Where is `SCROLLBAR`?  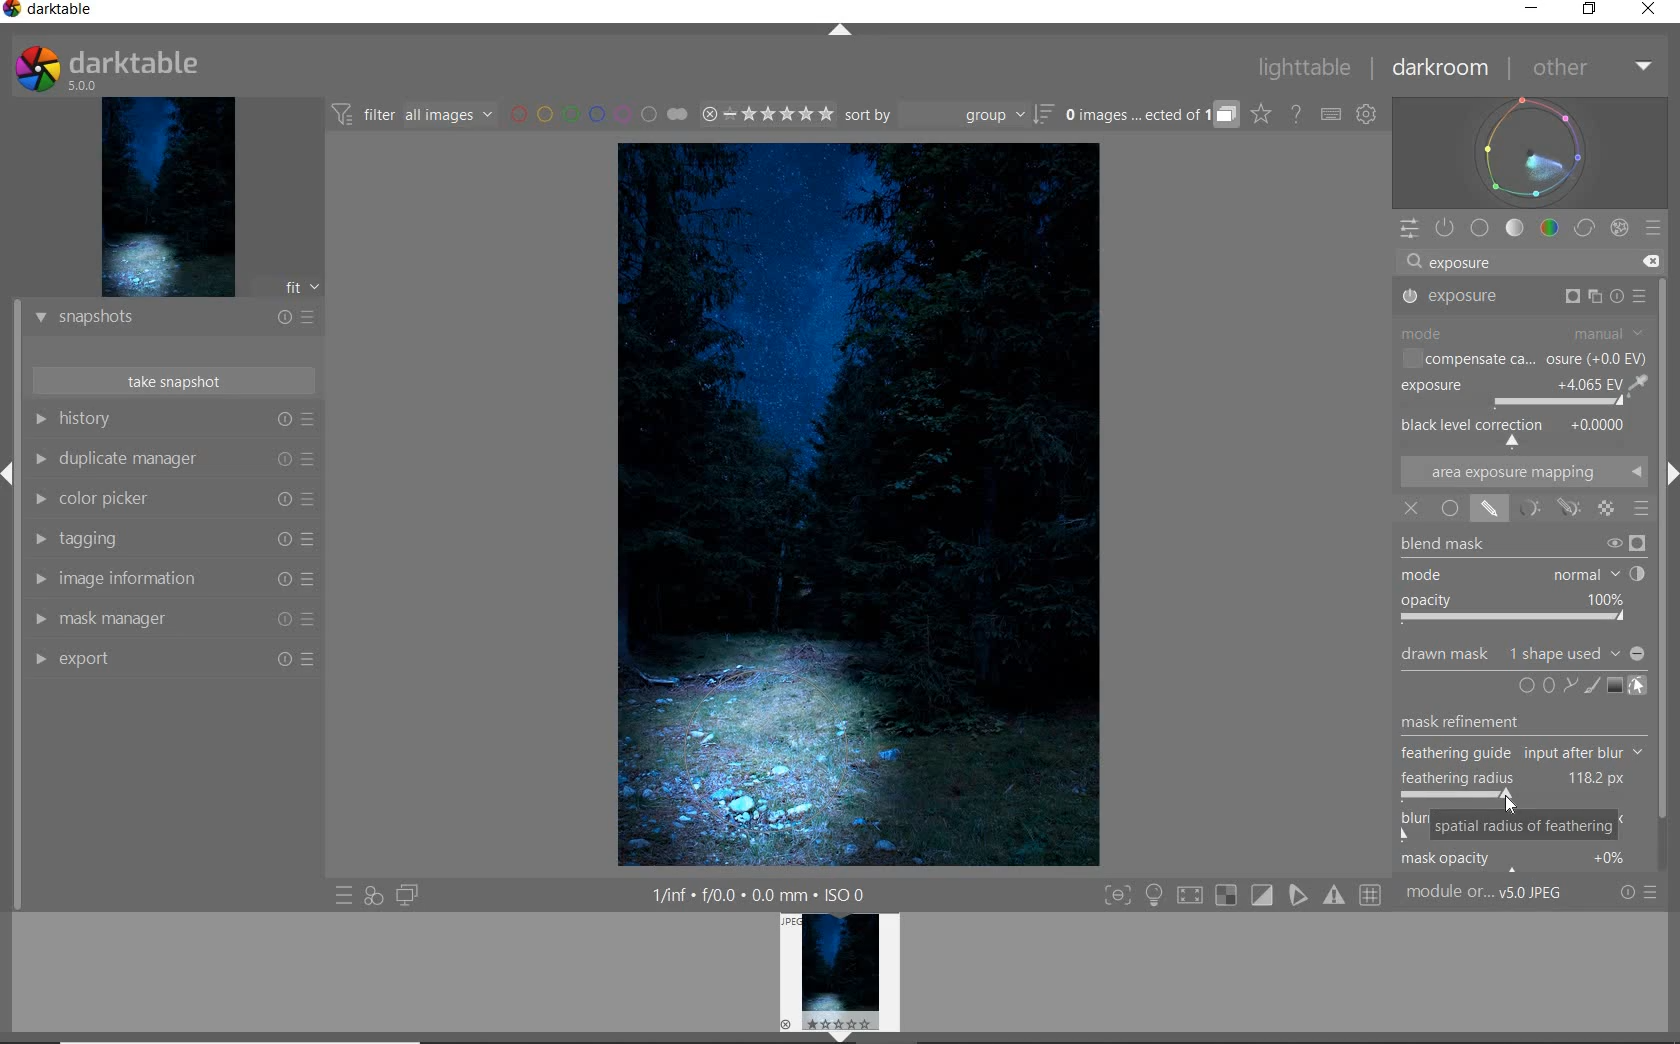 SCROLLBAR is located at coordinates (1670, 365).